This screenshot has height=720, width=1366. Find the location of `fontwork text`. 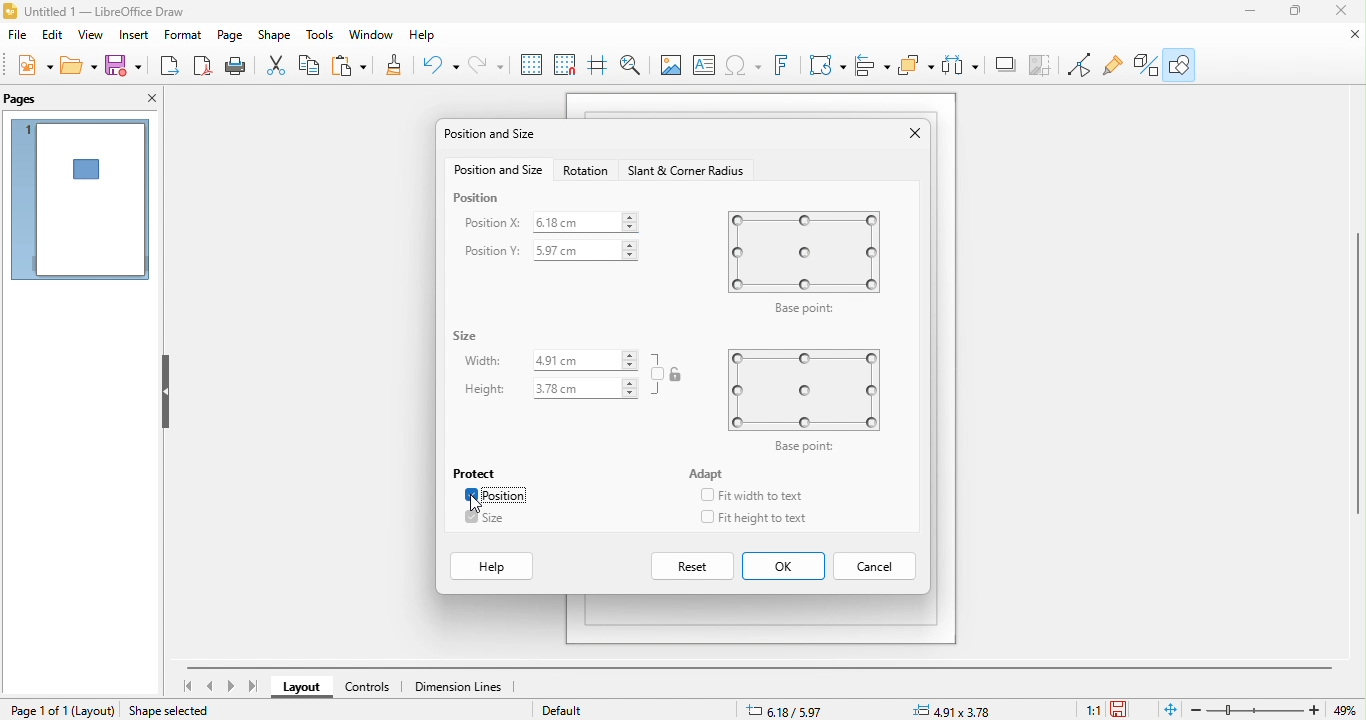

fontwork text is located at coordinates (785, 65).